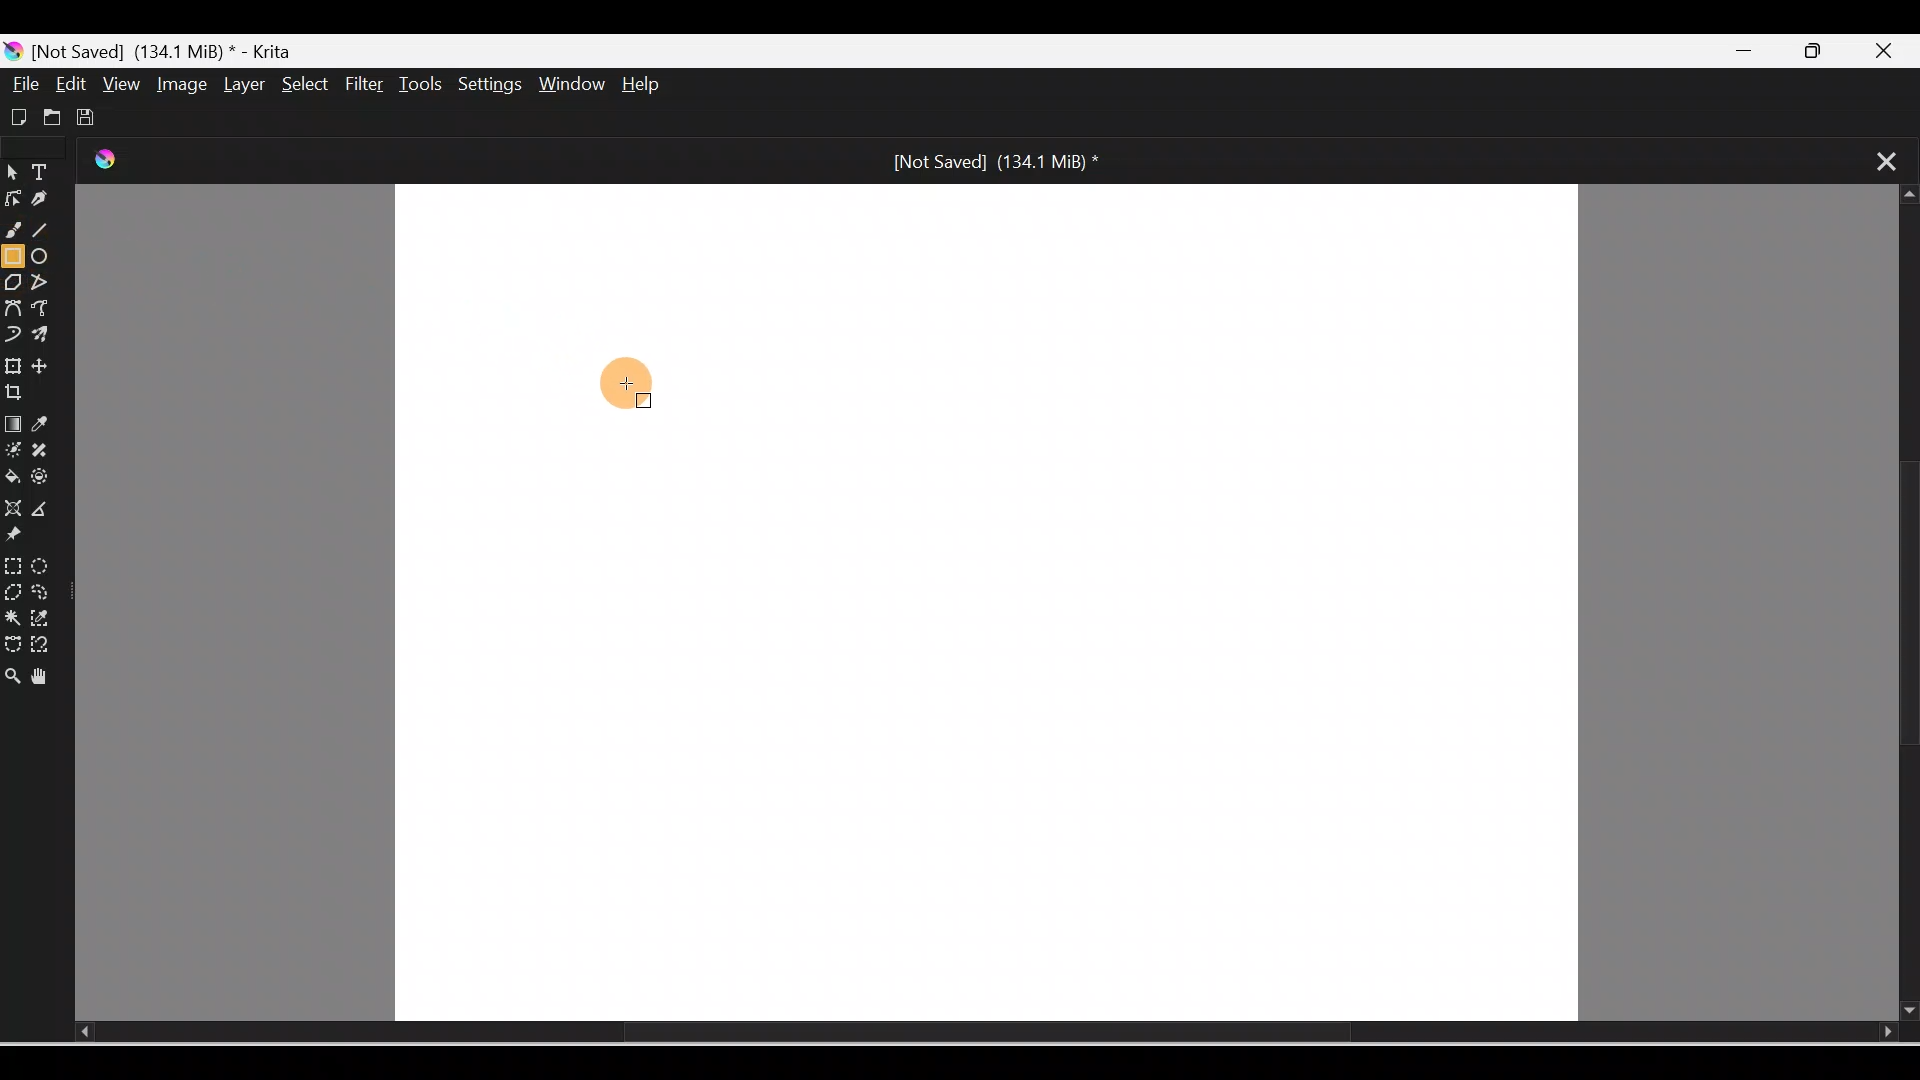 The width and height of the screenshot is (1920, 1080). I want to click on Text tool, so click(44, 174).